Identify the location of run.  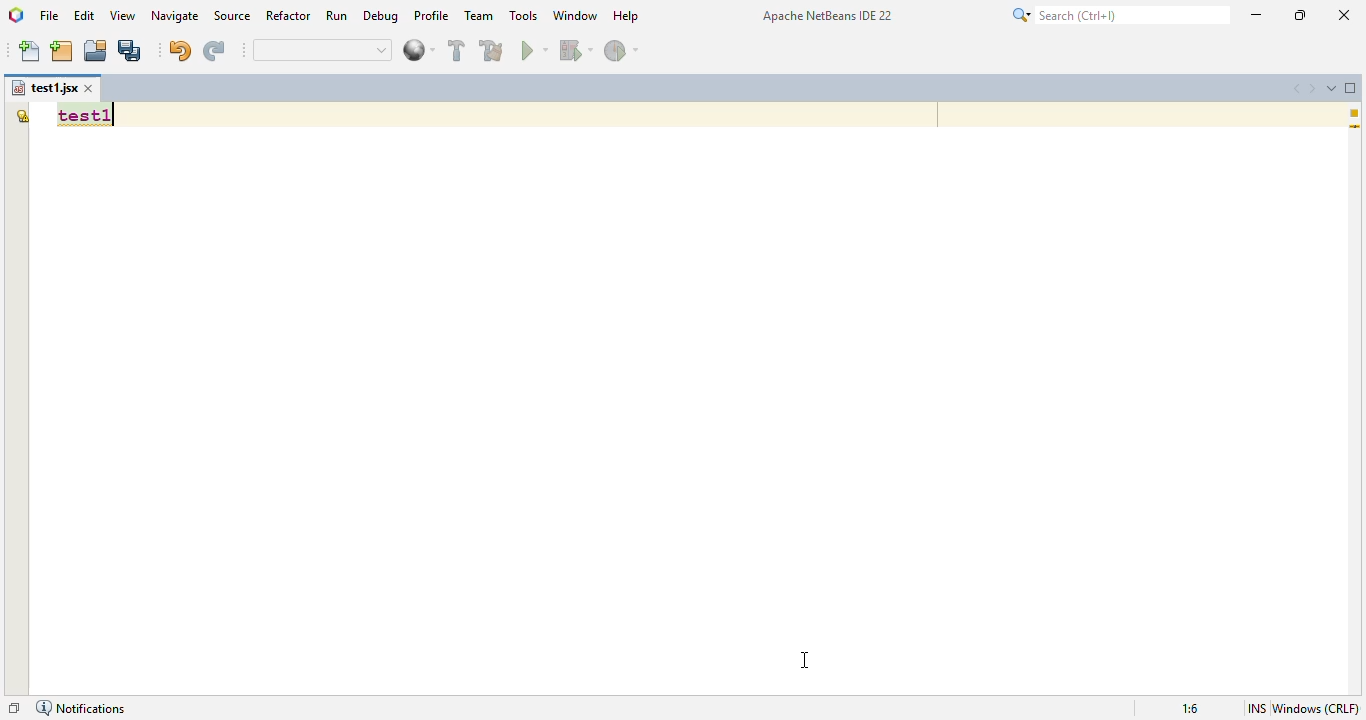
(337, 16).